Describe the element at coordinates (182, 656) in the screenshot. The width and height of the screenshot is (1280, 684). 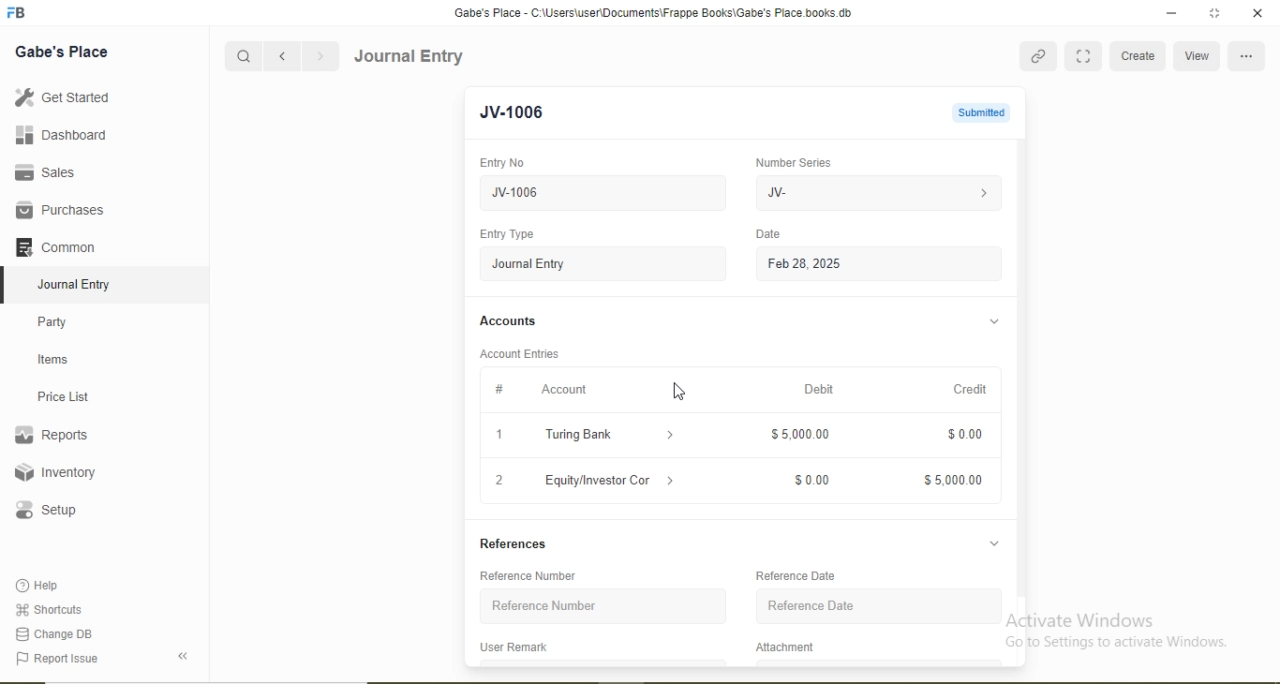
I see `Back` at that location.